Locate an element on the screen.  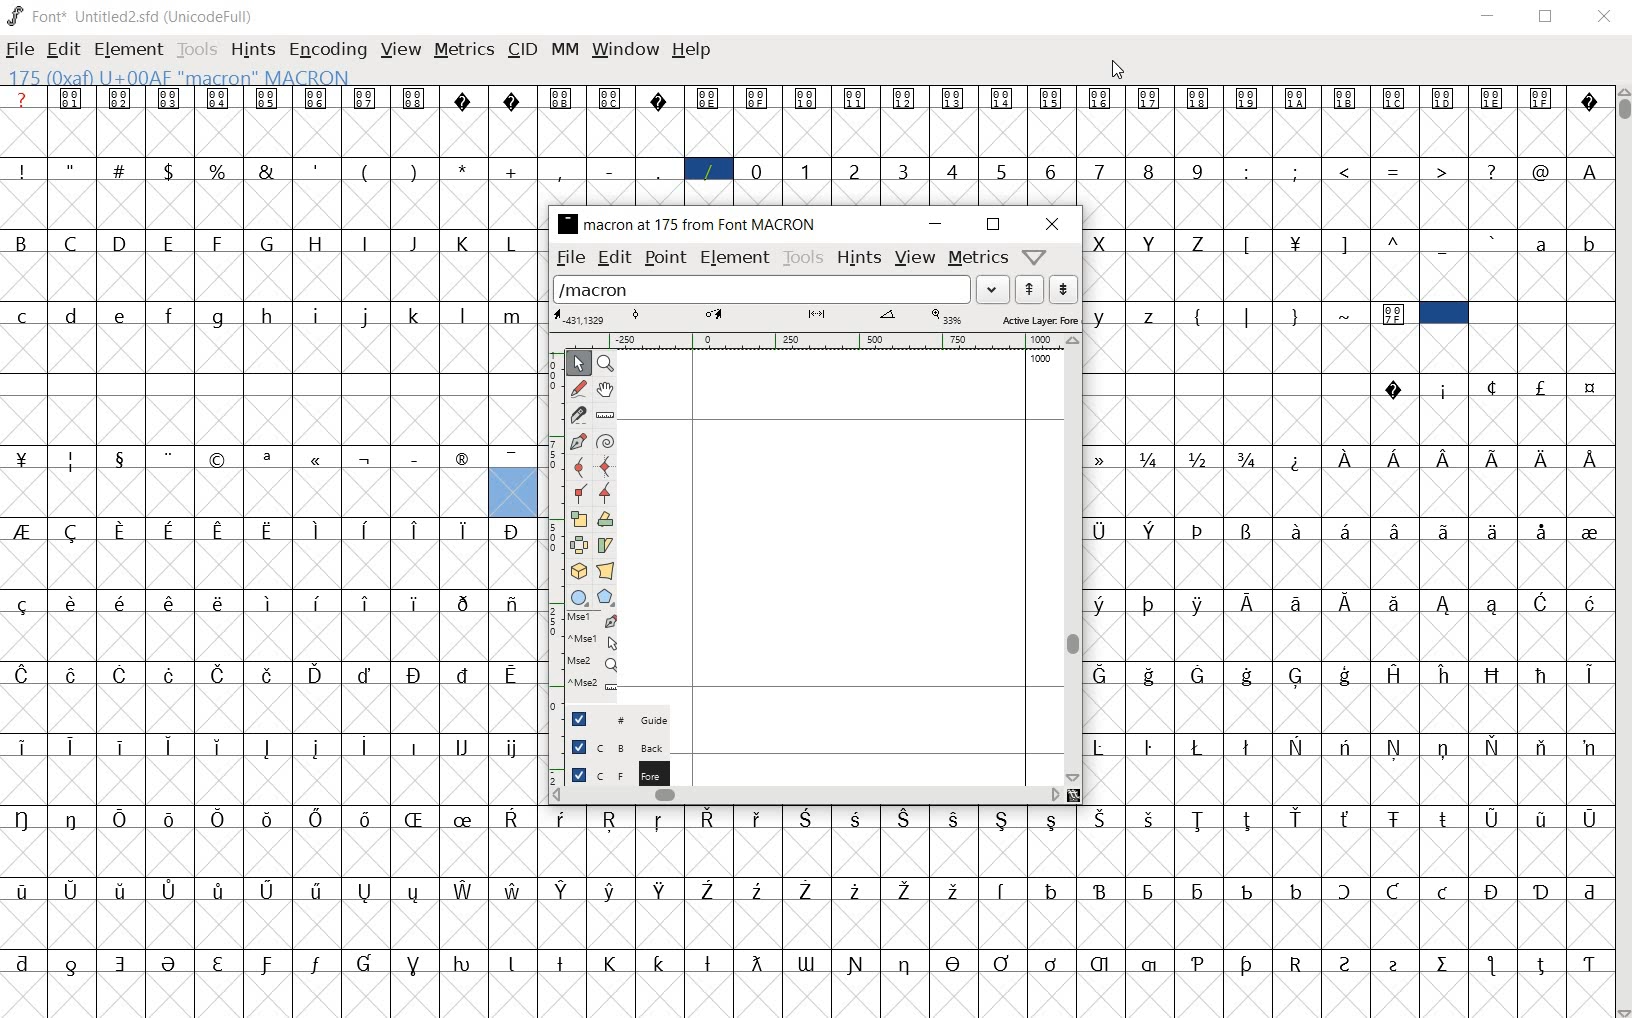
Symbol is located at coordinates (1491, 99).